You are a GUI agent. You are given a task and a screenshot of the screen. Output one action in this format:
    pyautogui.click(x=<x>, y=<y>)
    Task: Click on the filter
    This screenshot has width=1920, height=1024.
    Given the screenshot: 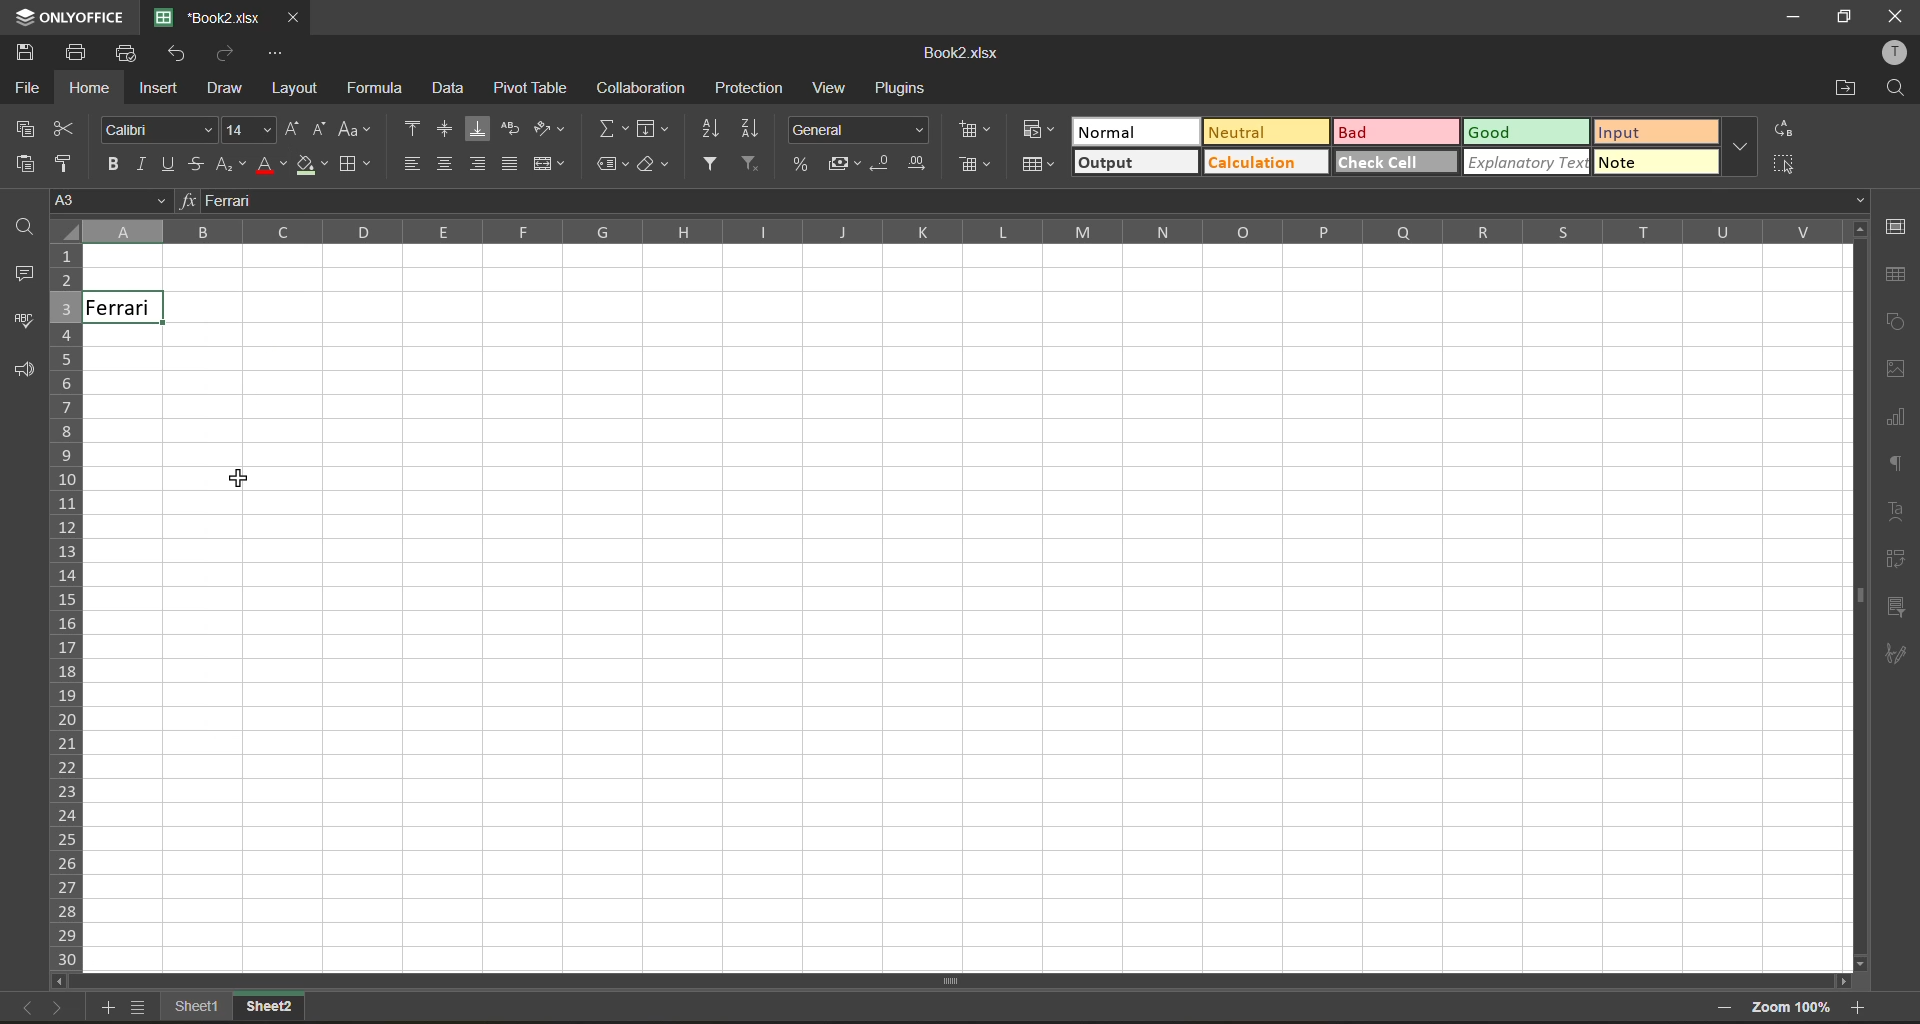 What is the action you would take?
    pyautogui.click(x=715, y=165)
    